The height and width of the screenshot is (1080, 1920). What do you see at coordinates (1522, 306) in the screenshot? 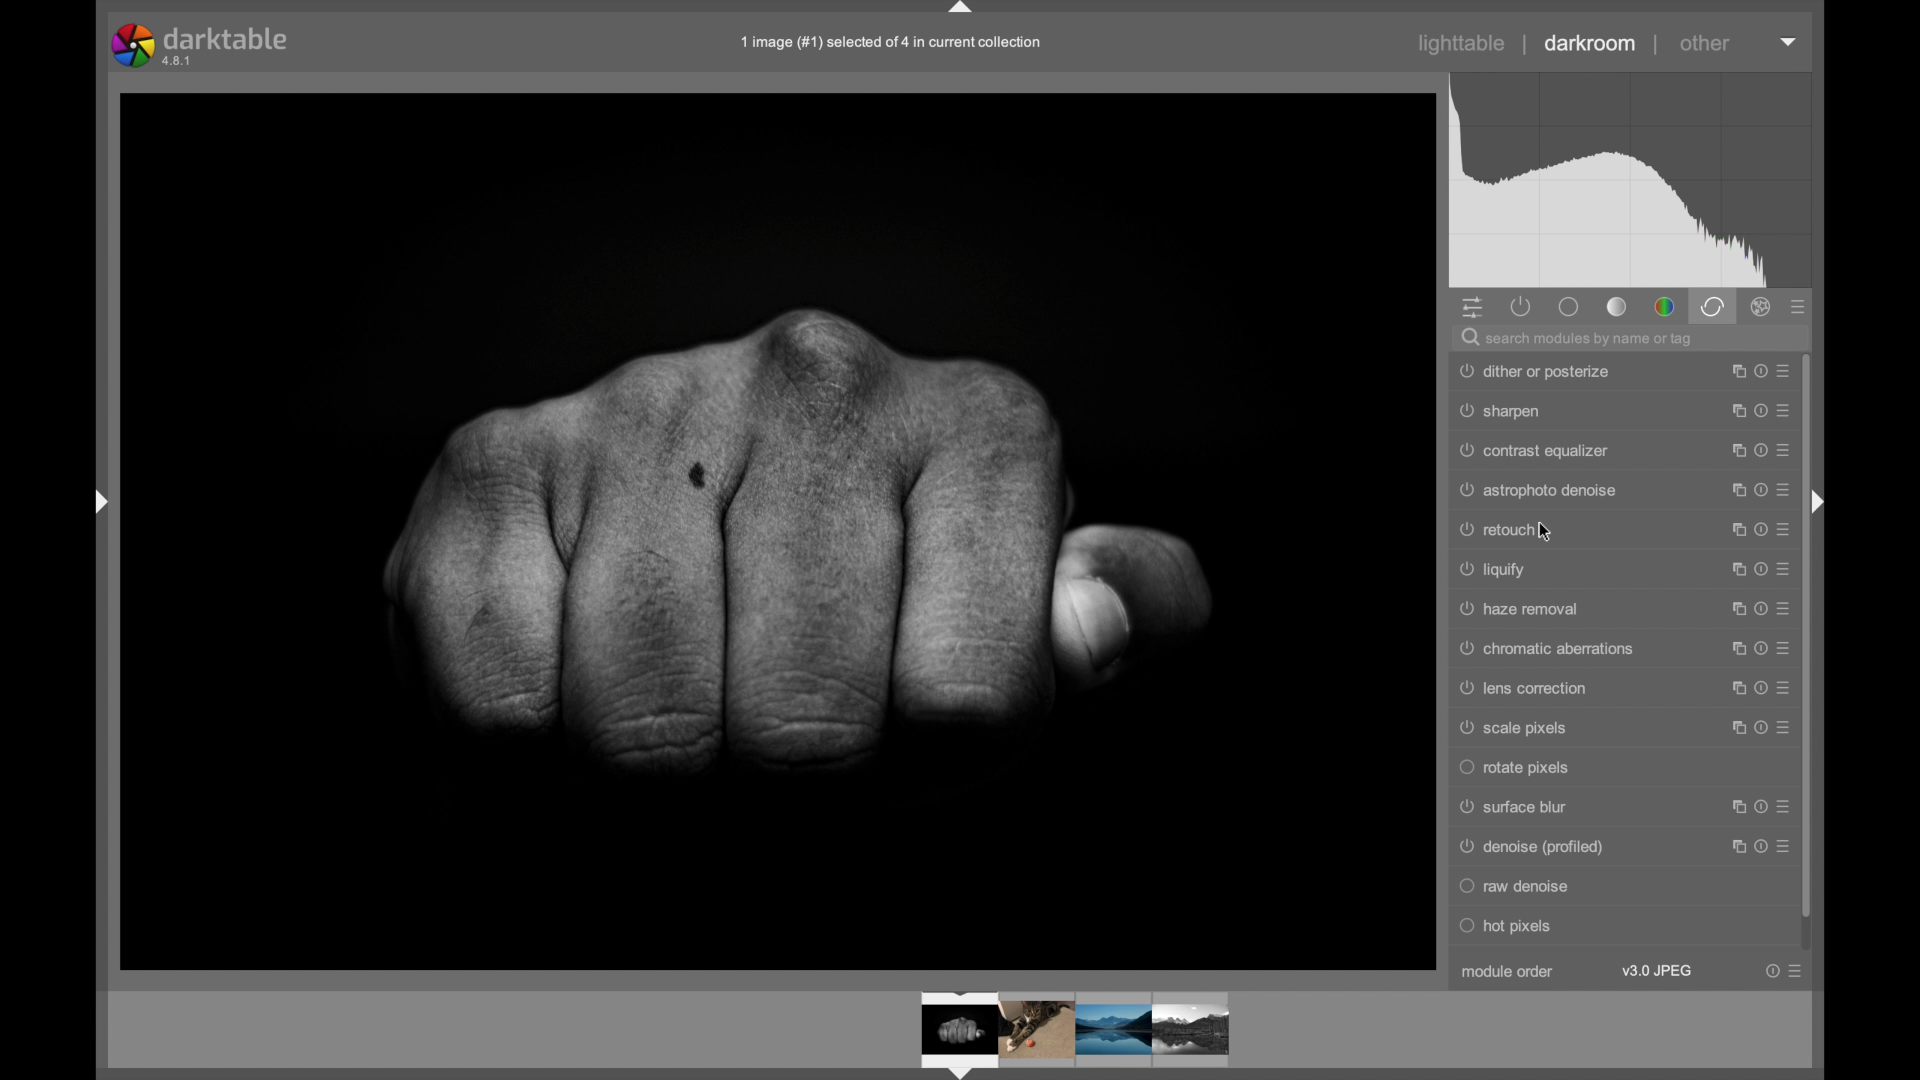
I see `show active modules only` at bounding box center [1522, 306].